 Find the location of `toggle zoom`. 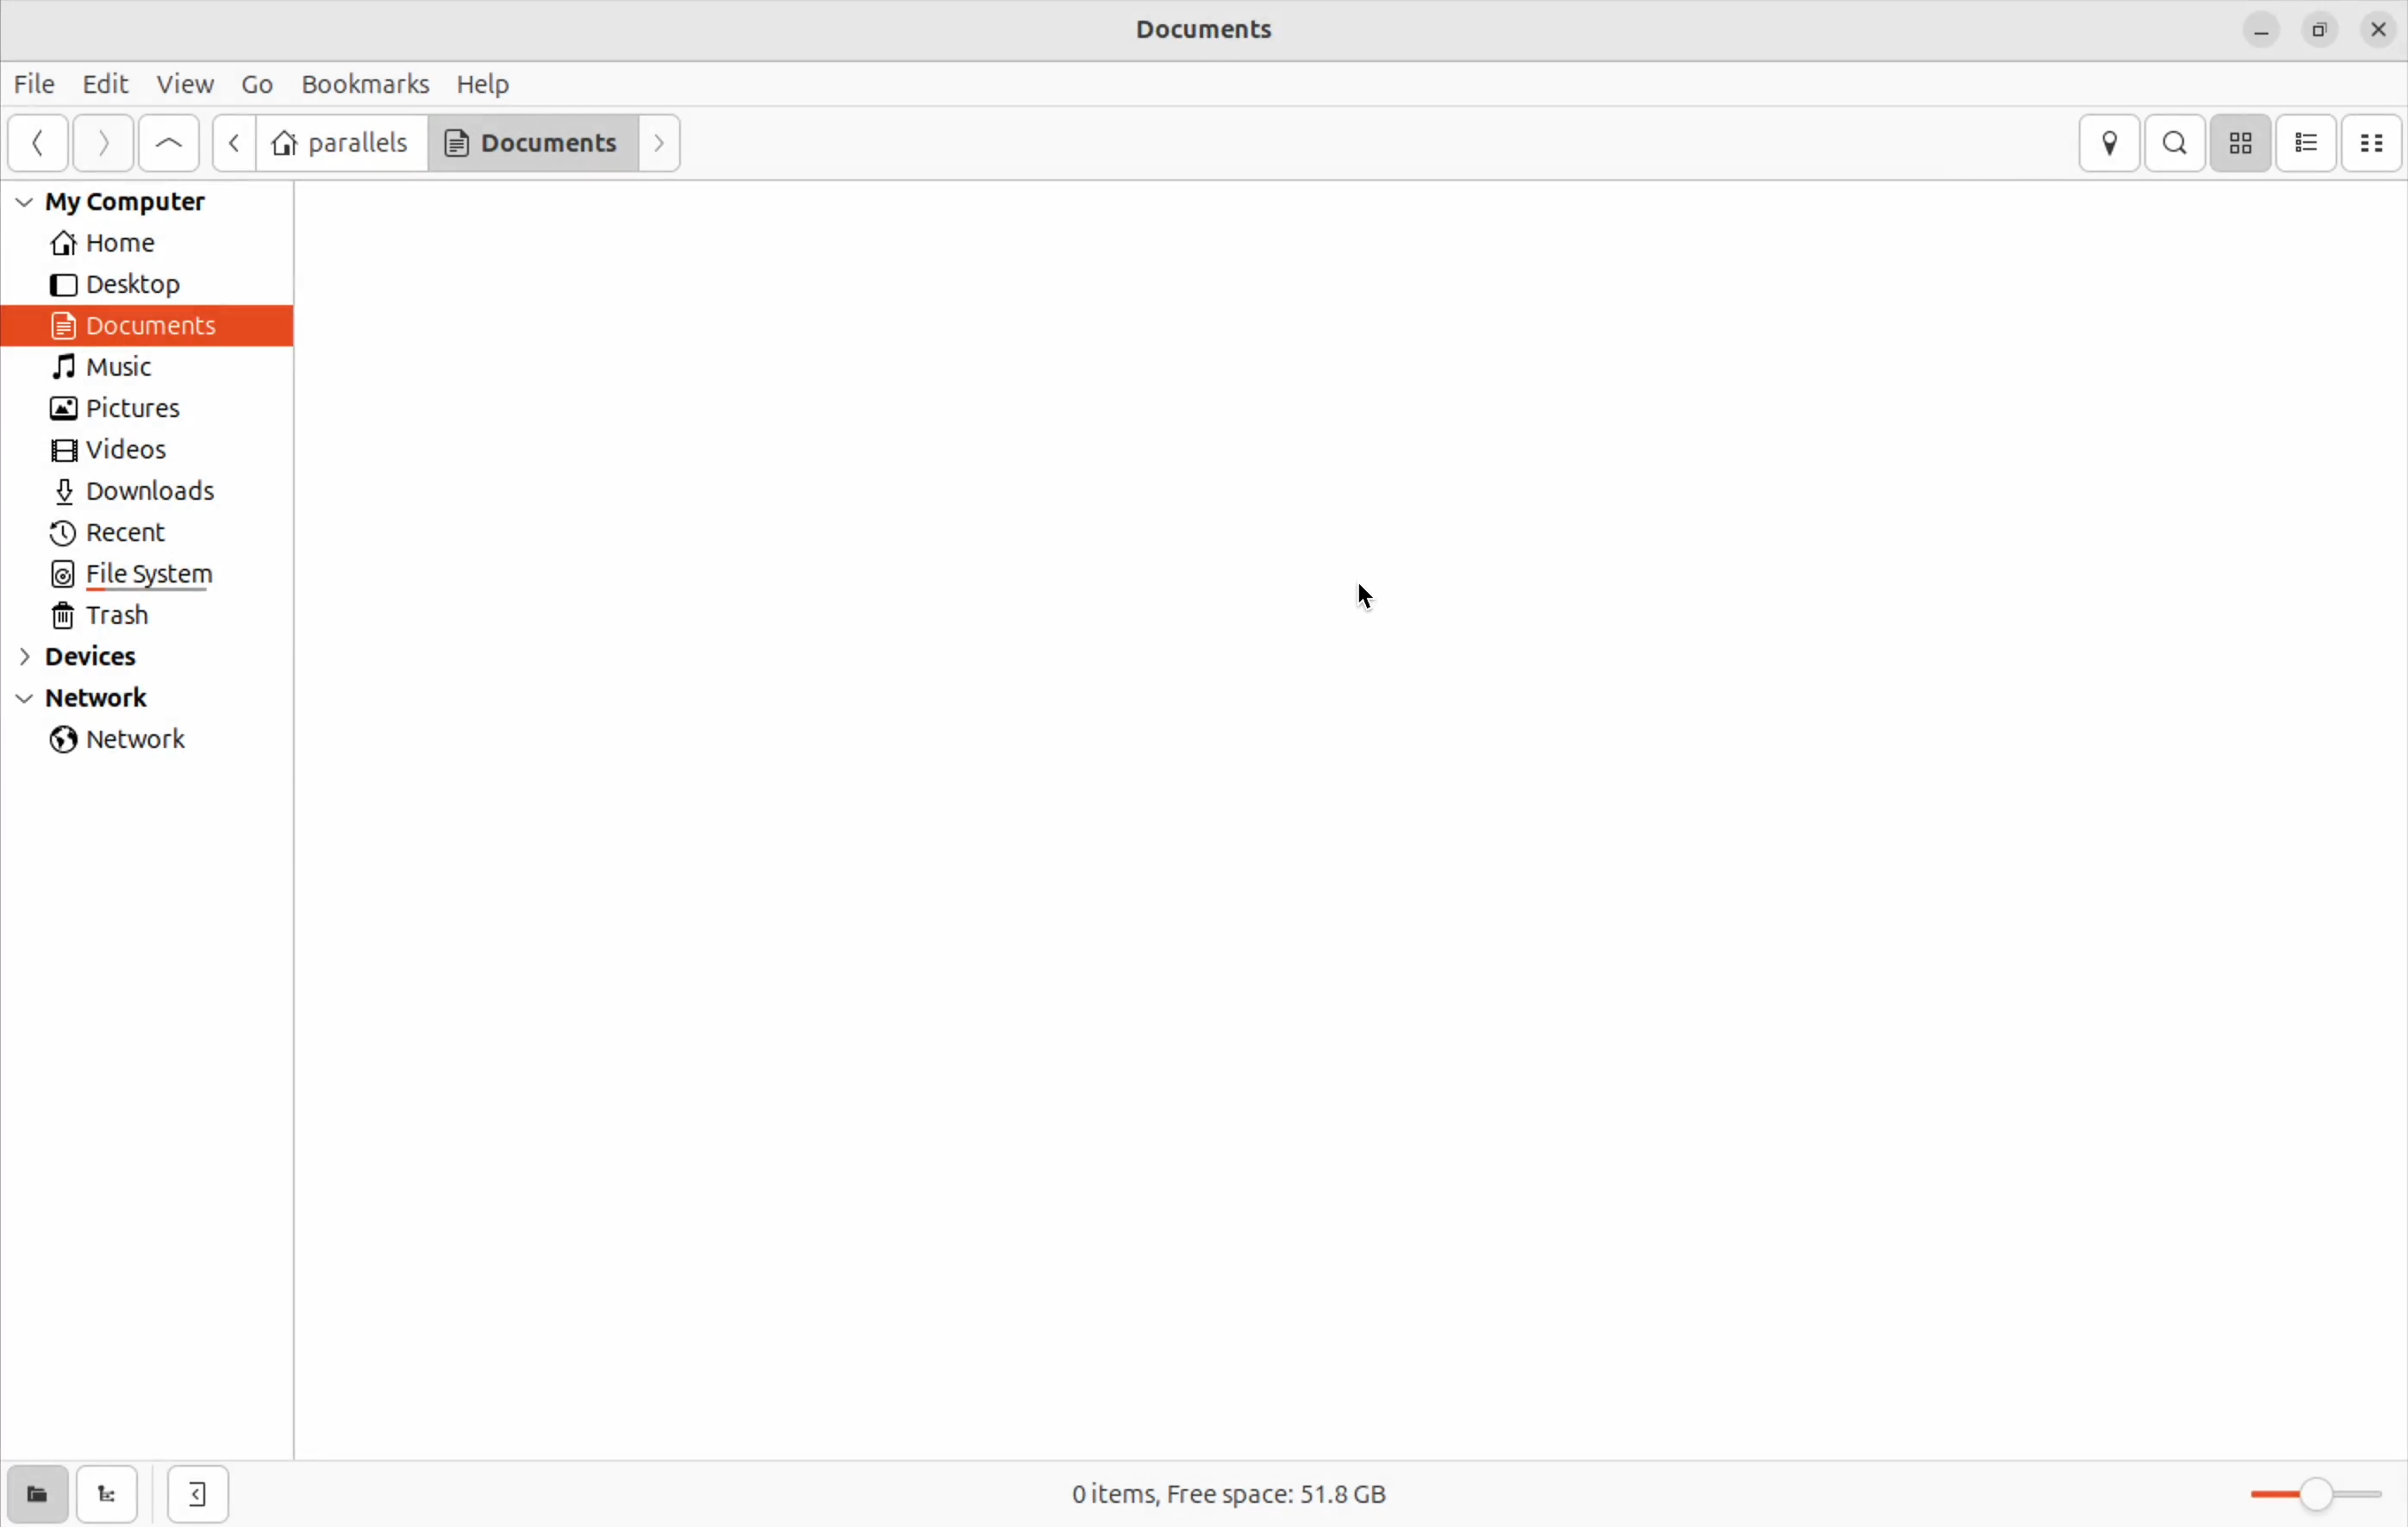

toggle zoom is located at coordinates (2313, 1489).